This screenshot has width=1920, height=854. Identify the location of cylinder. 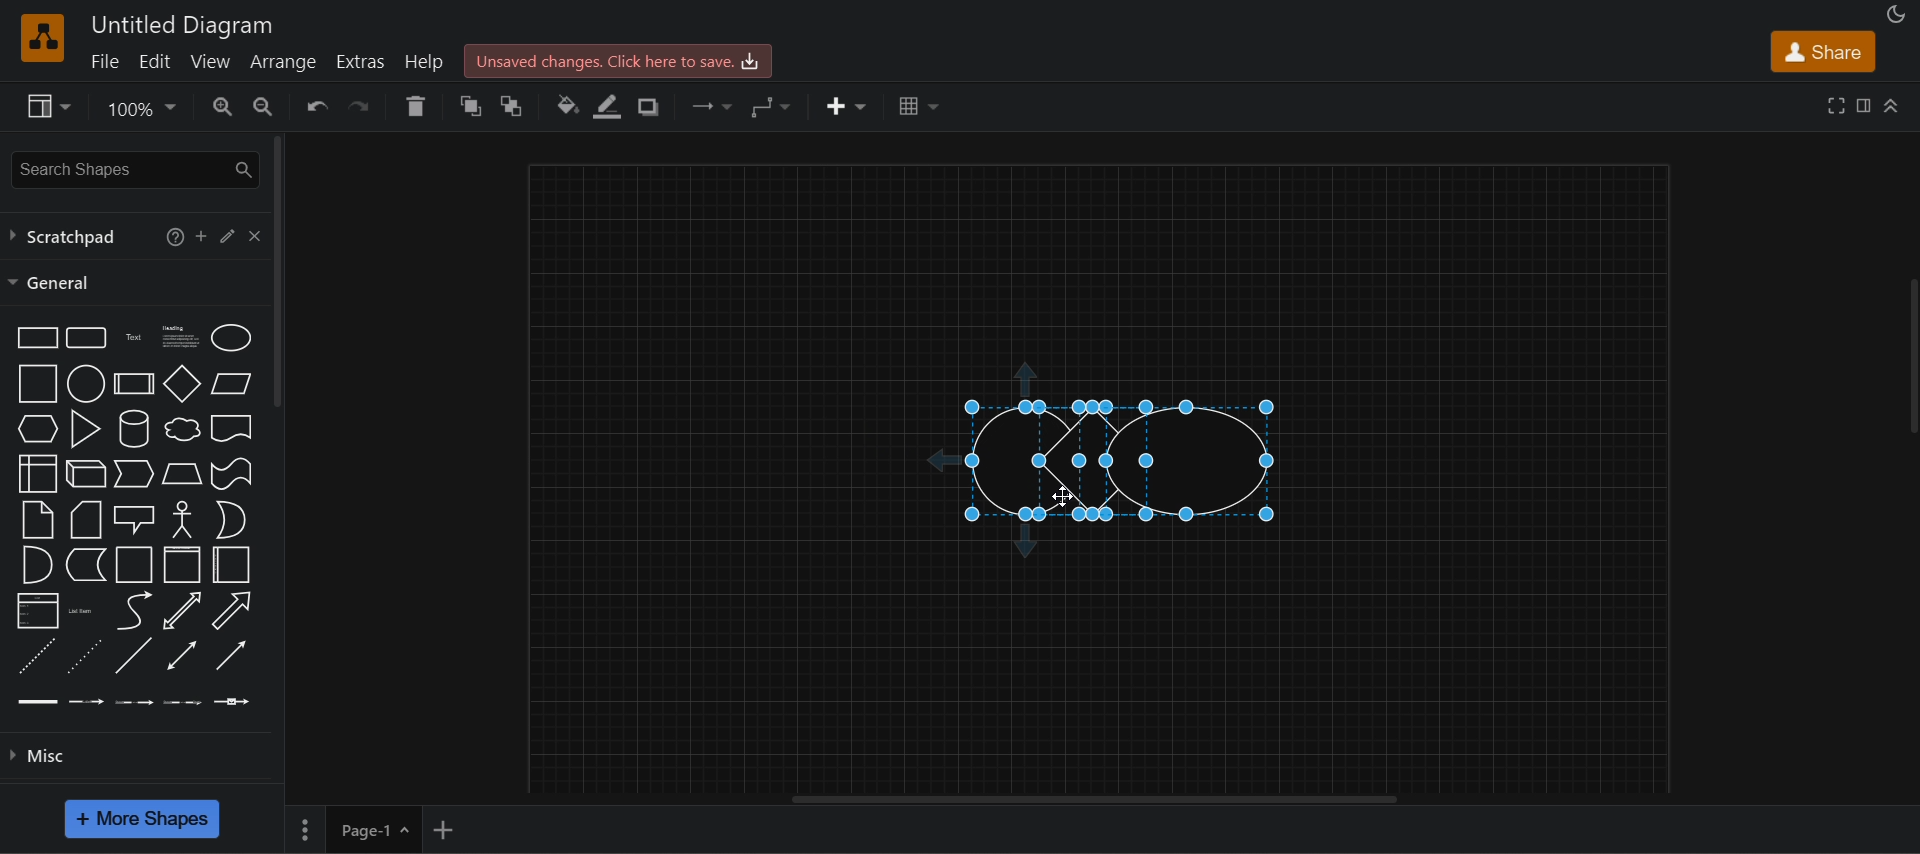
(132, 428).